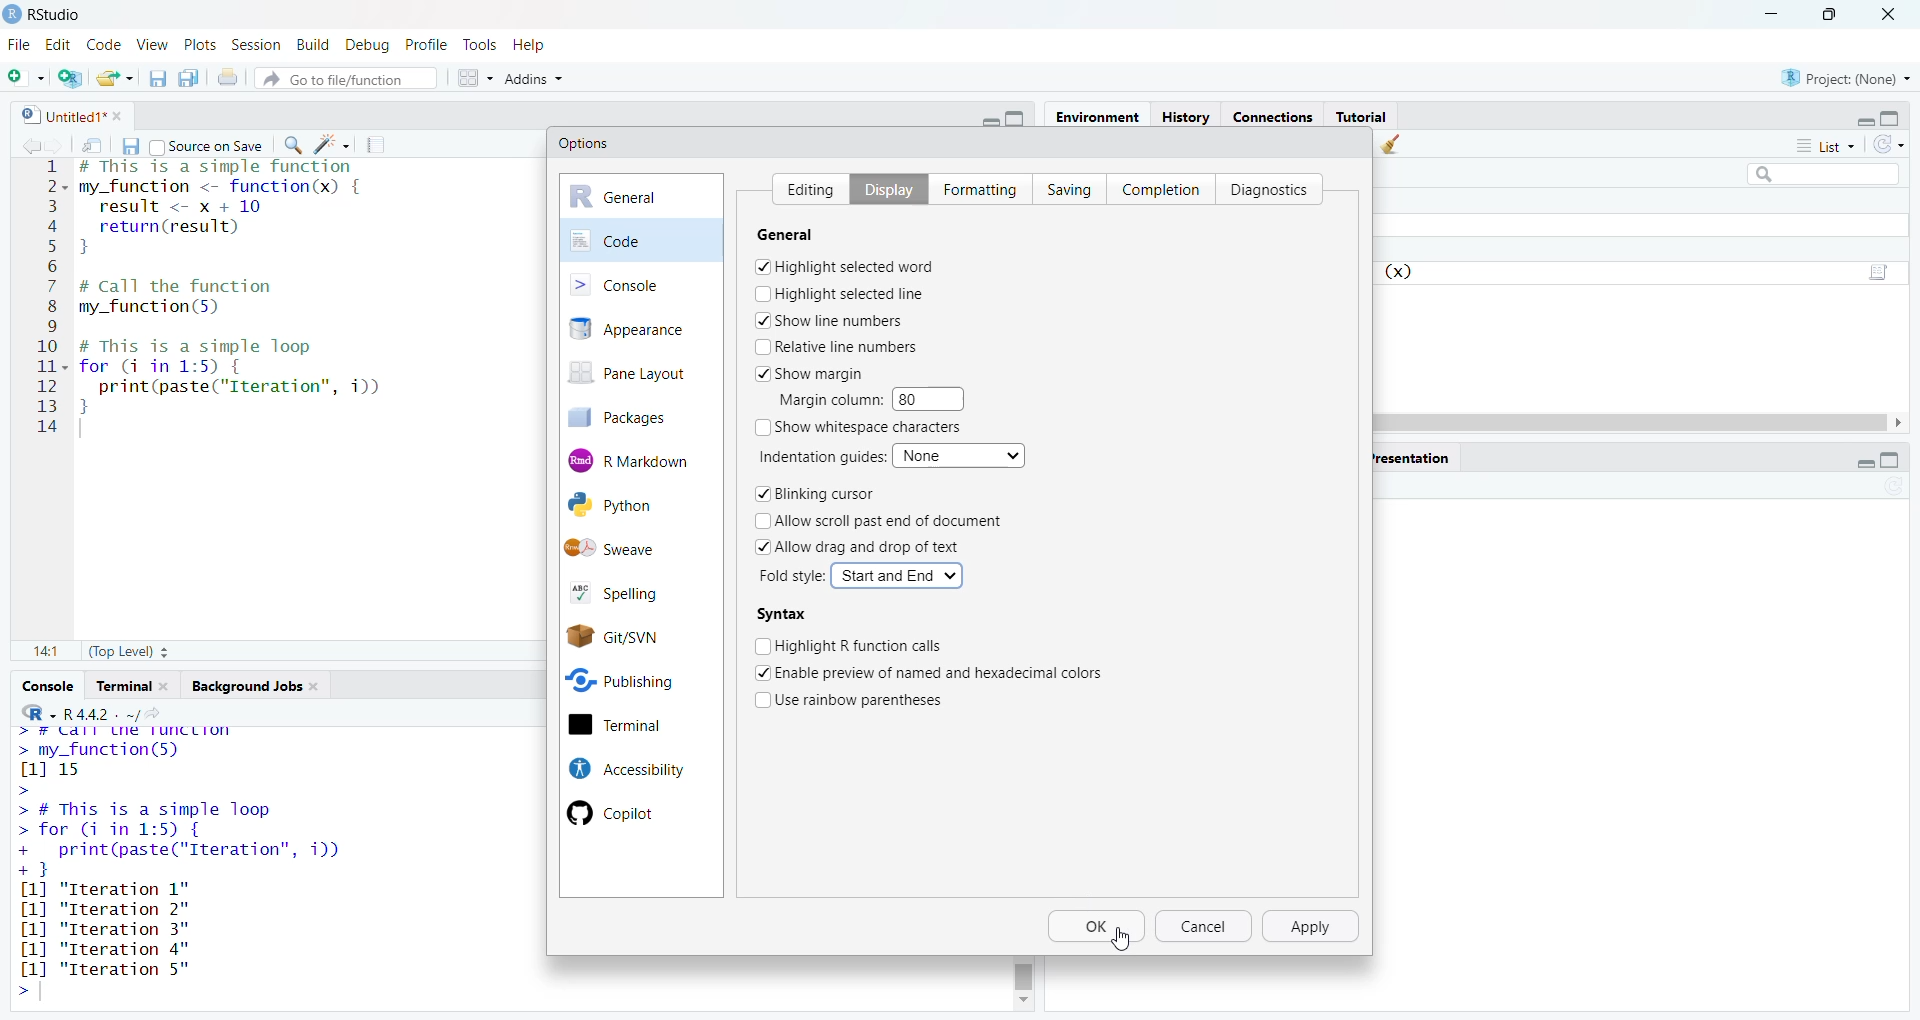  I want to click on view, so click(152, 44).